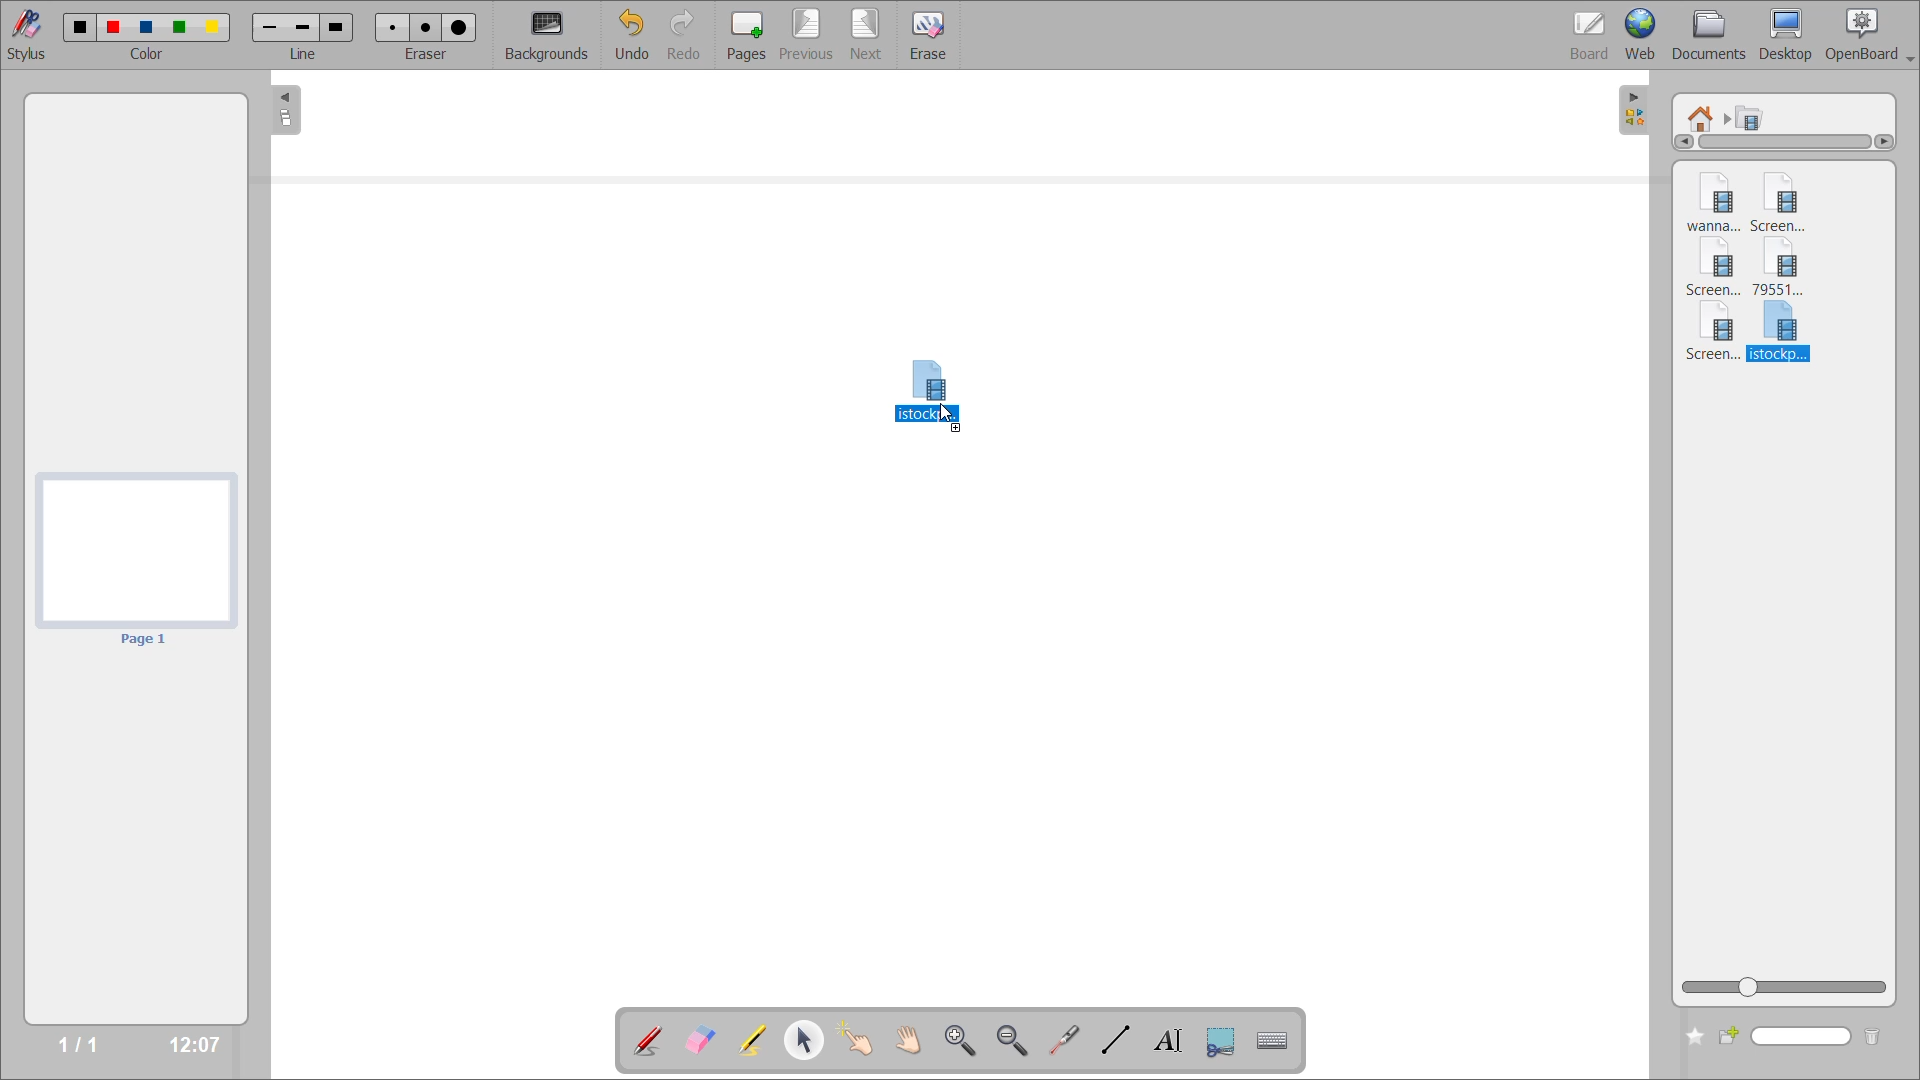  What do you see at coordinates (1583, 31) in the screenshot?
I see `board` at bounding box center [1583, 31].